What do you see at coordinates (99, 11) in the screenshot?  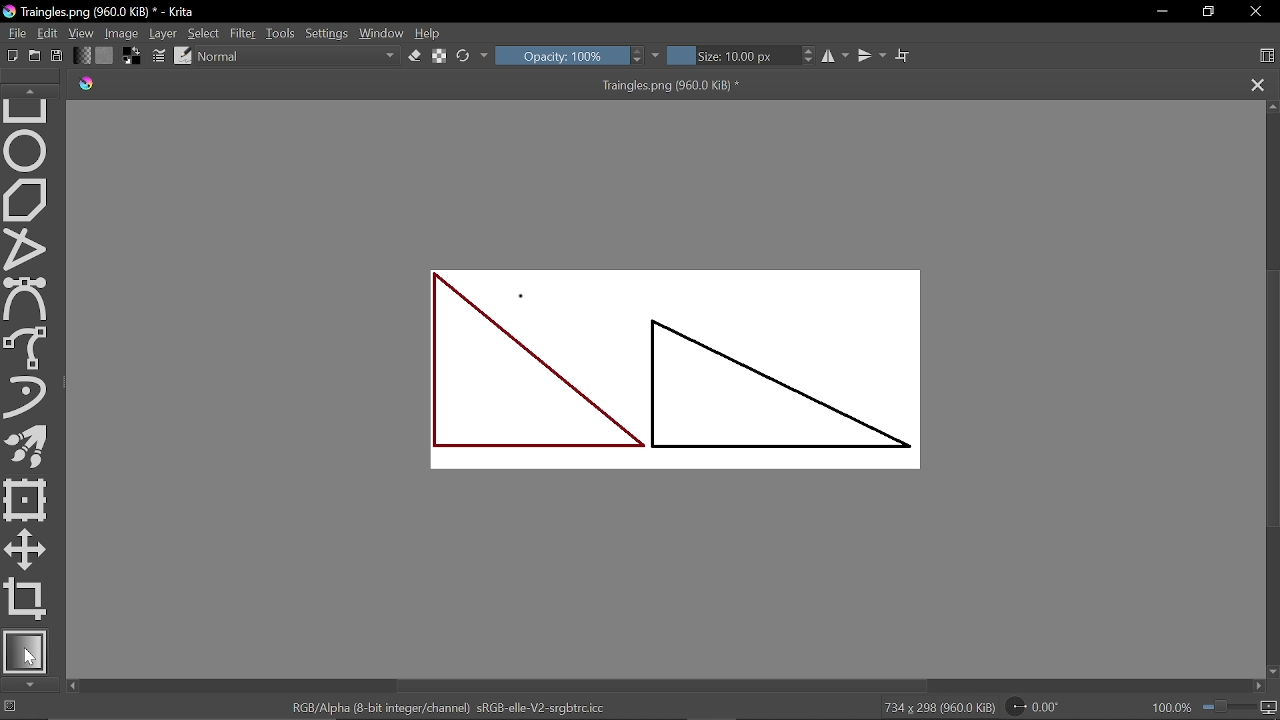 I see `Traingles.png (960.0 KiB) * - Krita` at bounding box center [99, 11].